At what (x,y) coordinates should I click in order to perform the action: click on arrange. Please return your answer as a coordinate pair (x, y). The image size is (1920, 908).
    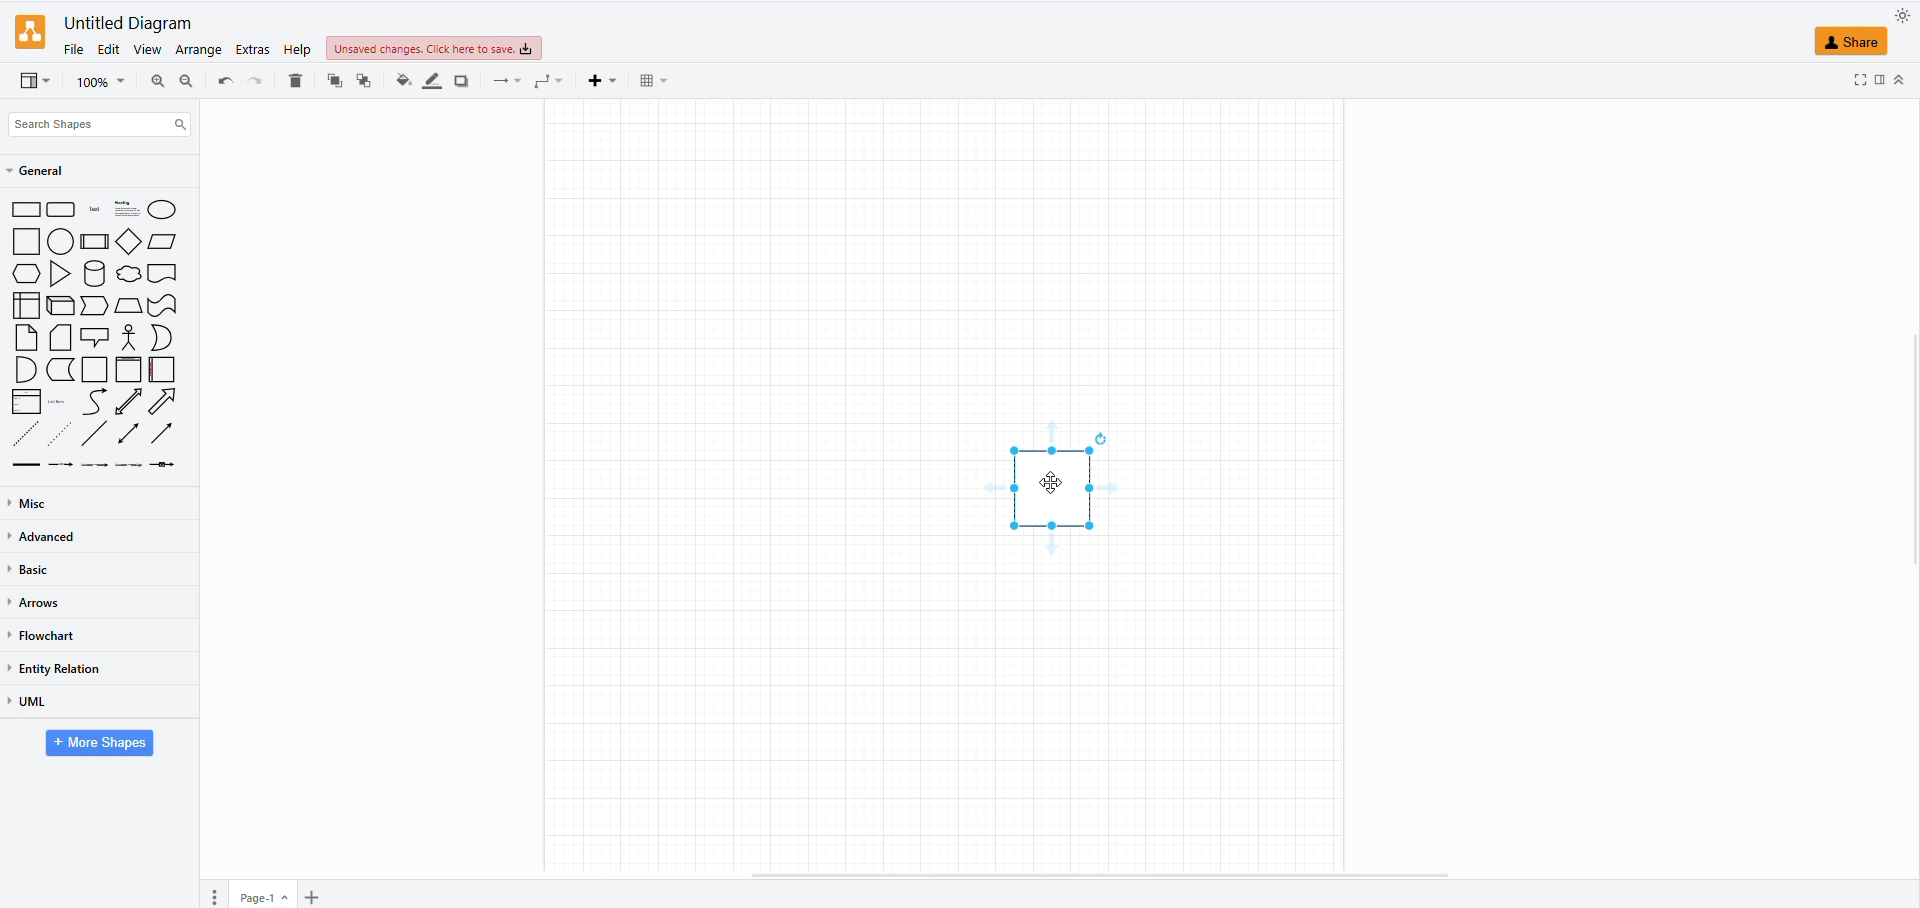
    Looking at the image, I should click on (197, 49).